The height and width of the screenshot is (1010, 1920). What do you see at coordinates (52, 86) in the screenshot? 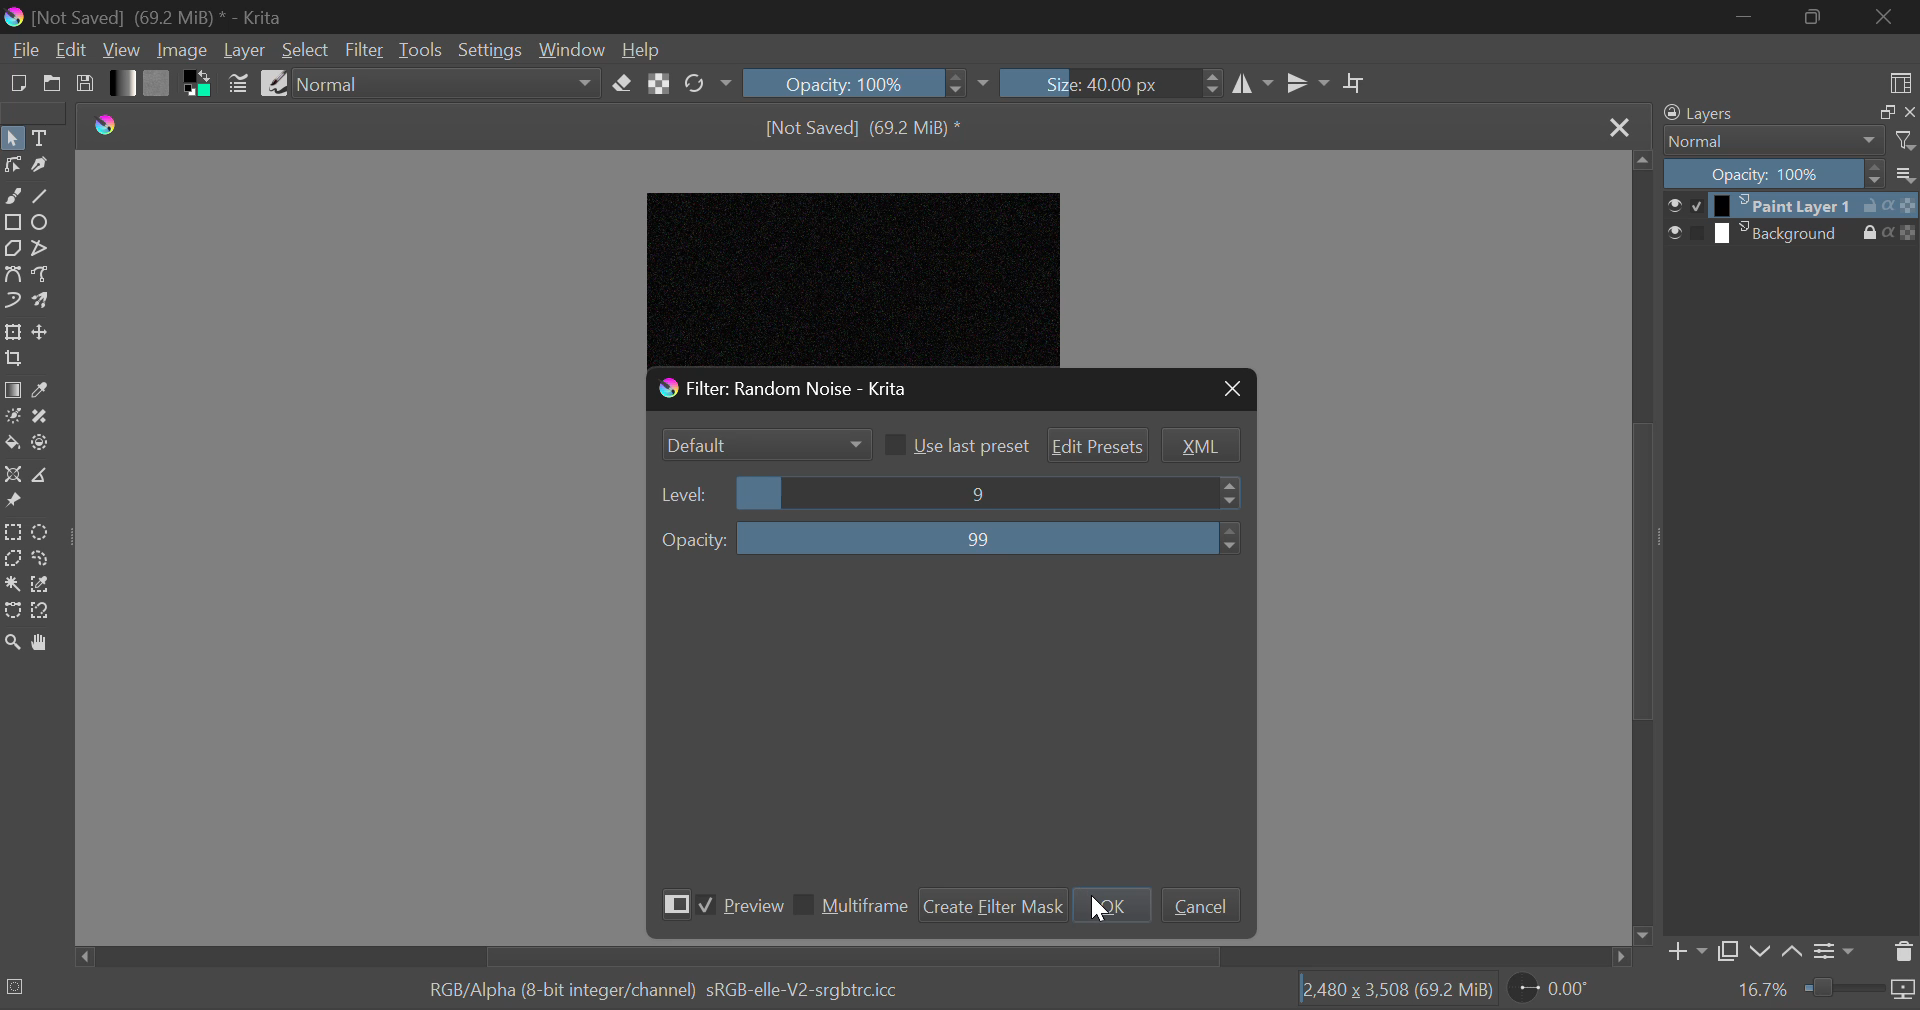
I see `Open` at bounding box center [52, 86].